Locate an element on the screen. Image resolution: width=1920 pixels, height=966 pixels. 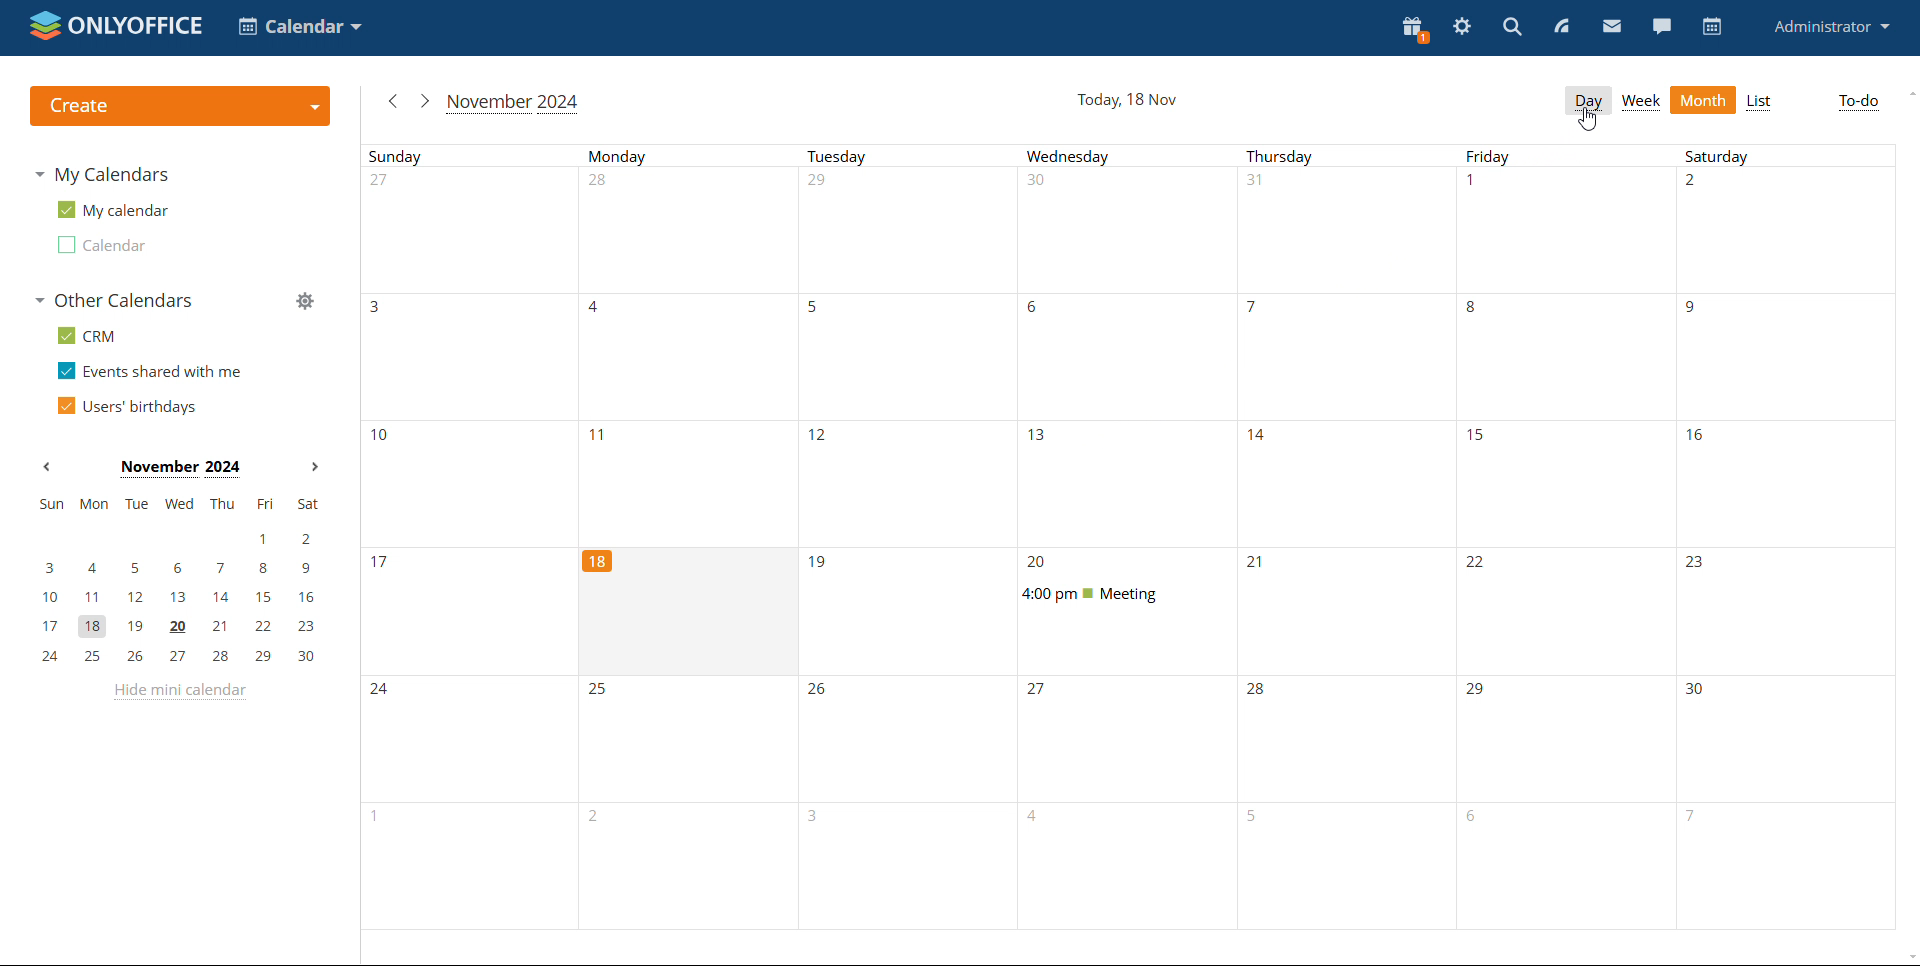
20 is located at coordinates (1039, 561).